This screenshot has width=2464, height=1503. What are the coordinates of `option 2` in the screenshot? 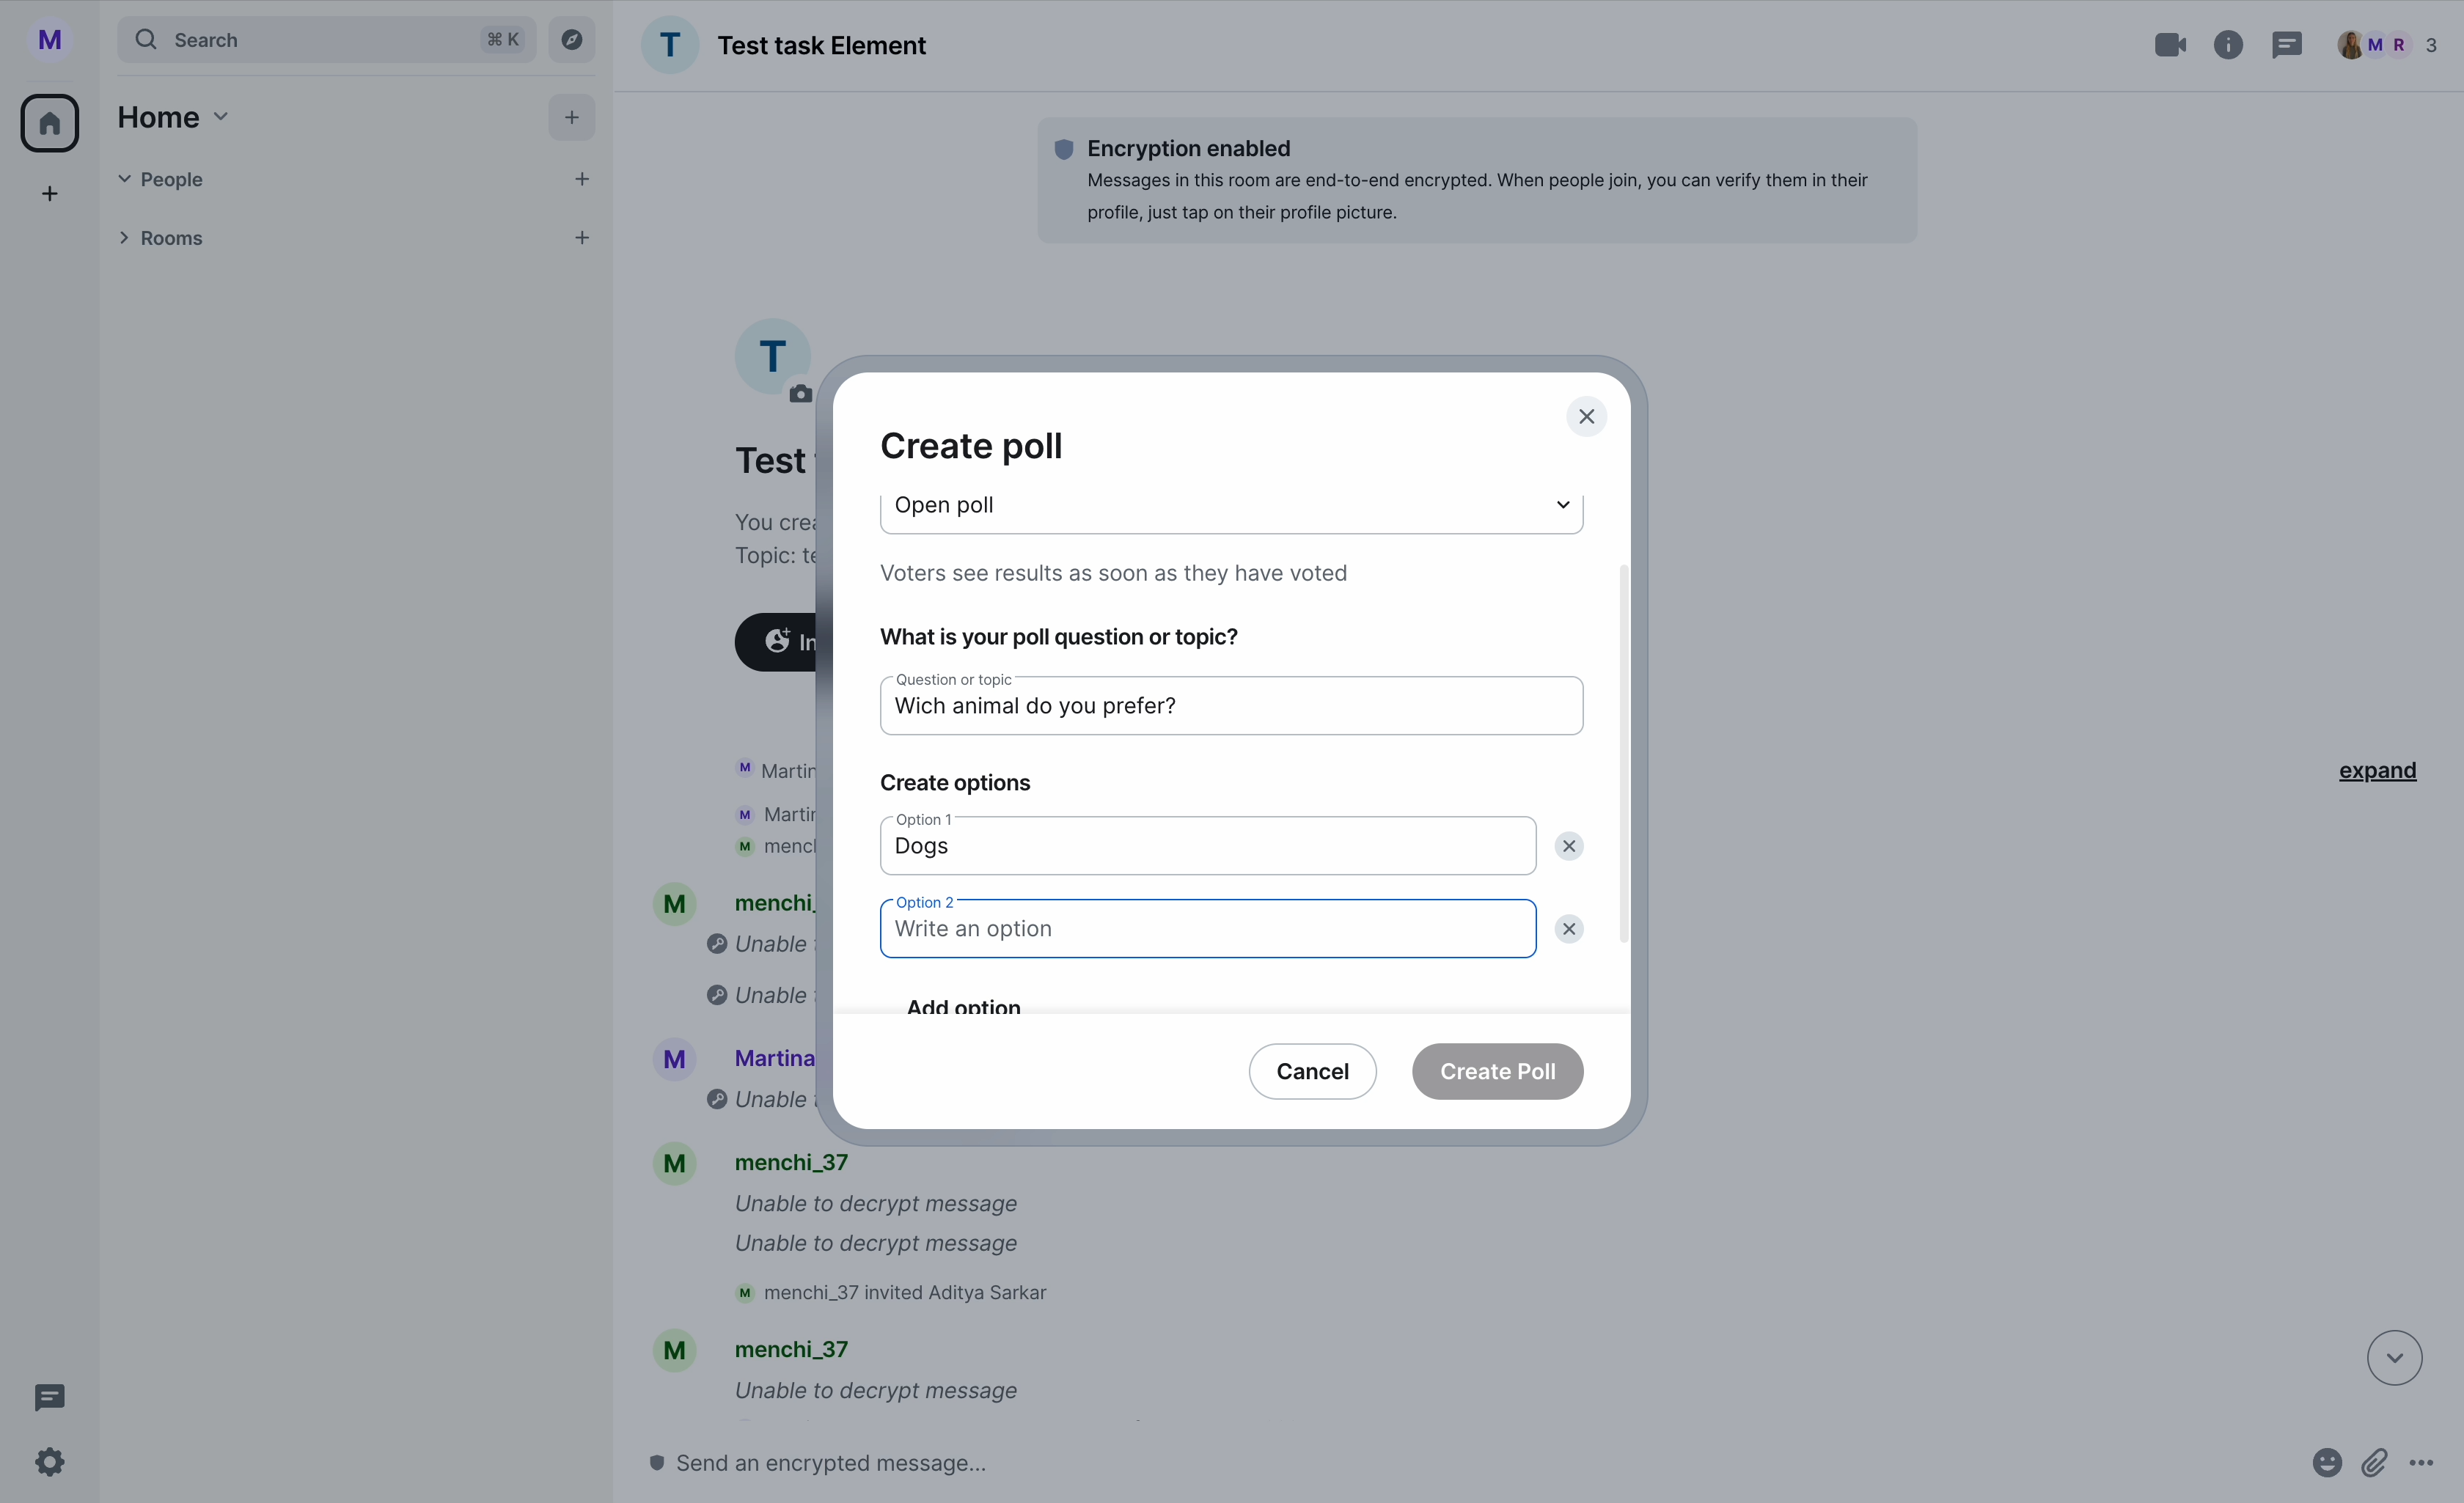 It's located at (928, 901).